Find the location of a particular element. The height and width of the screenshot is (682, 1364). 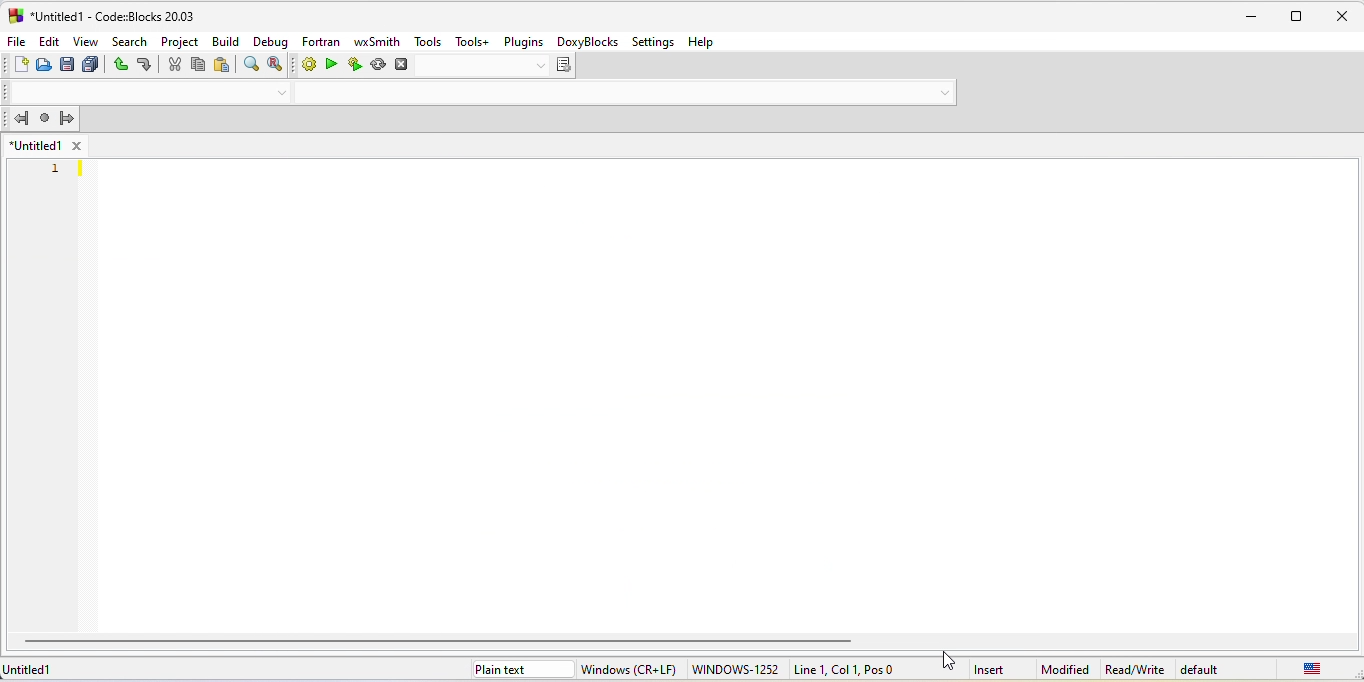

cursor is located at coordinates (948, 661).